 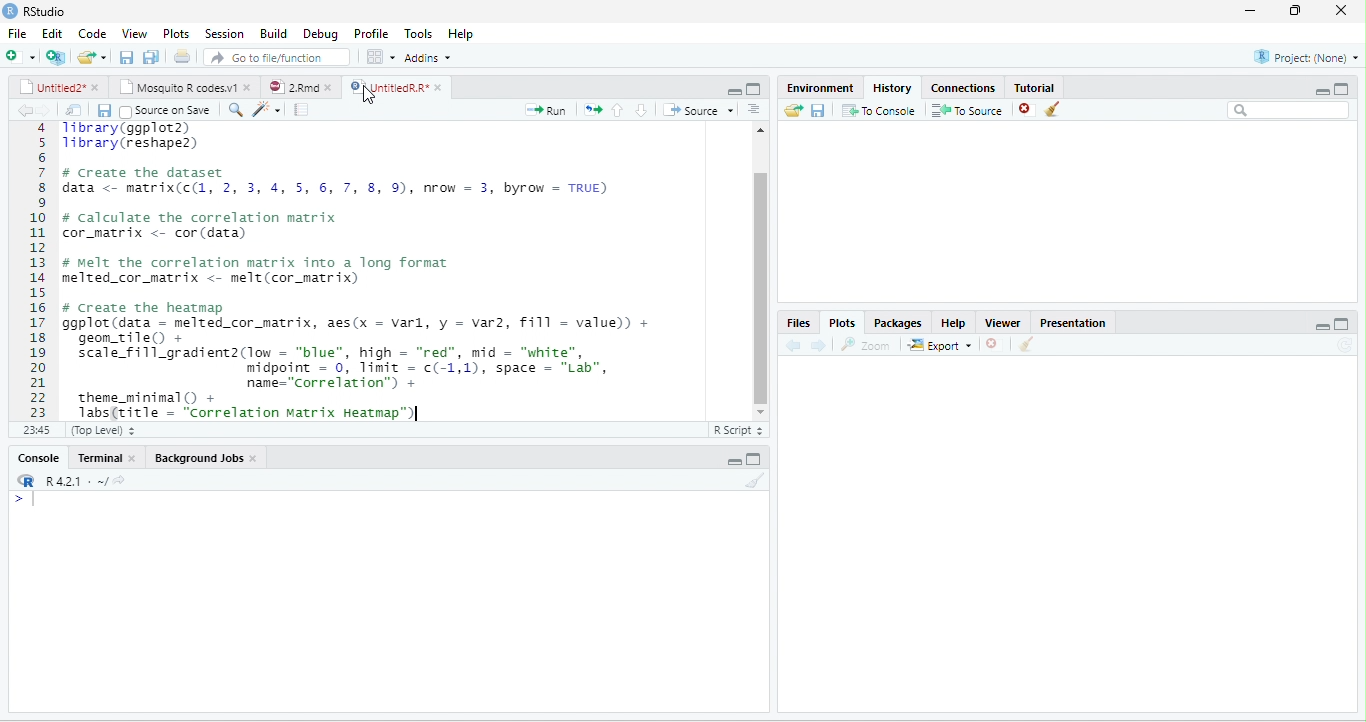 I want to click on files, so click(x=797, y=322).